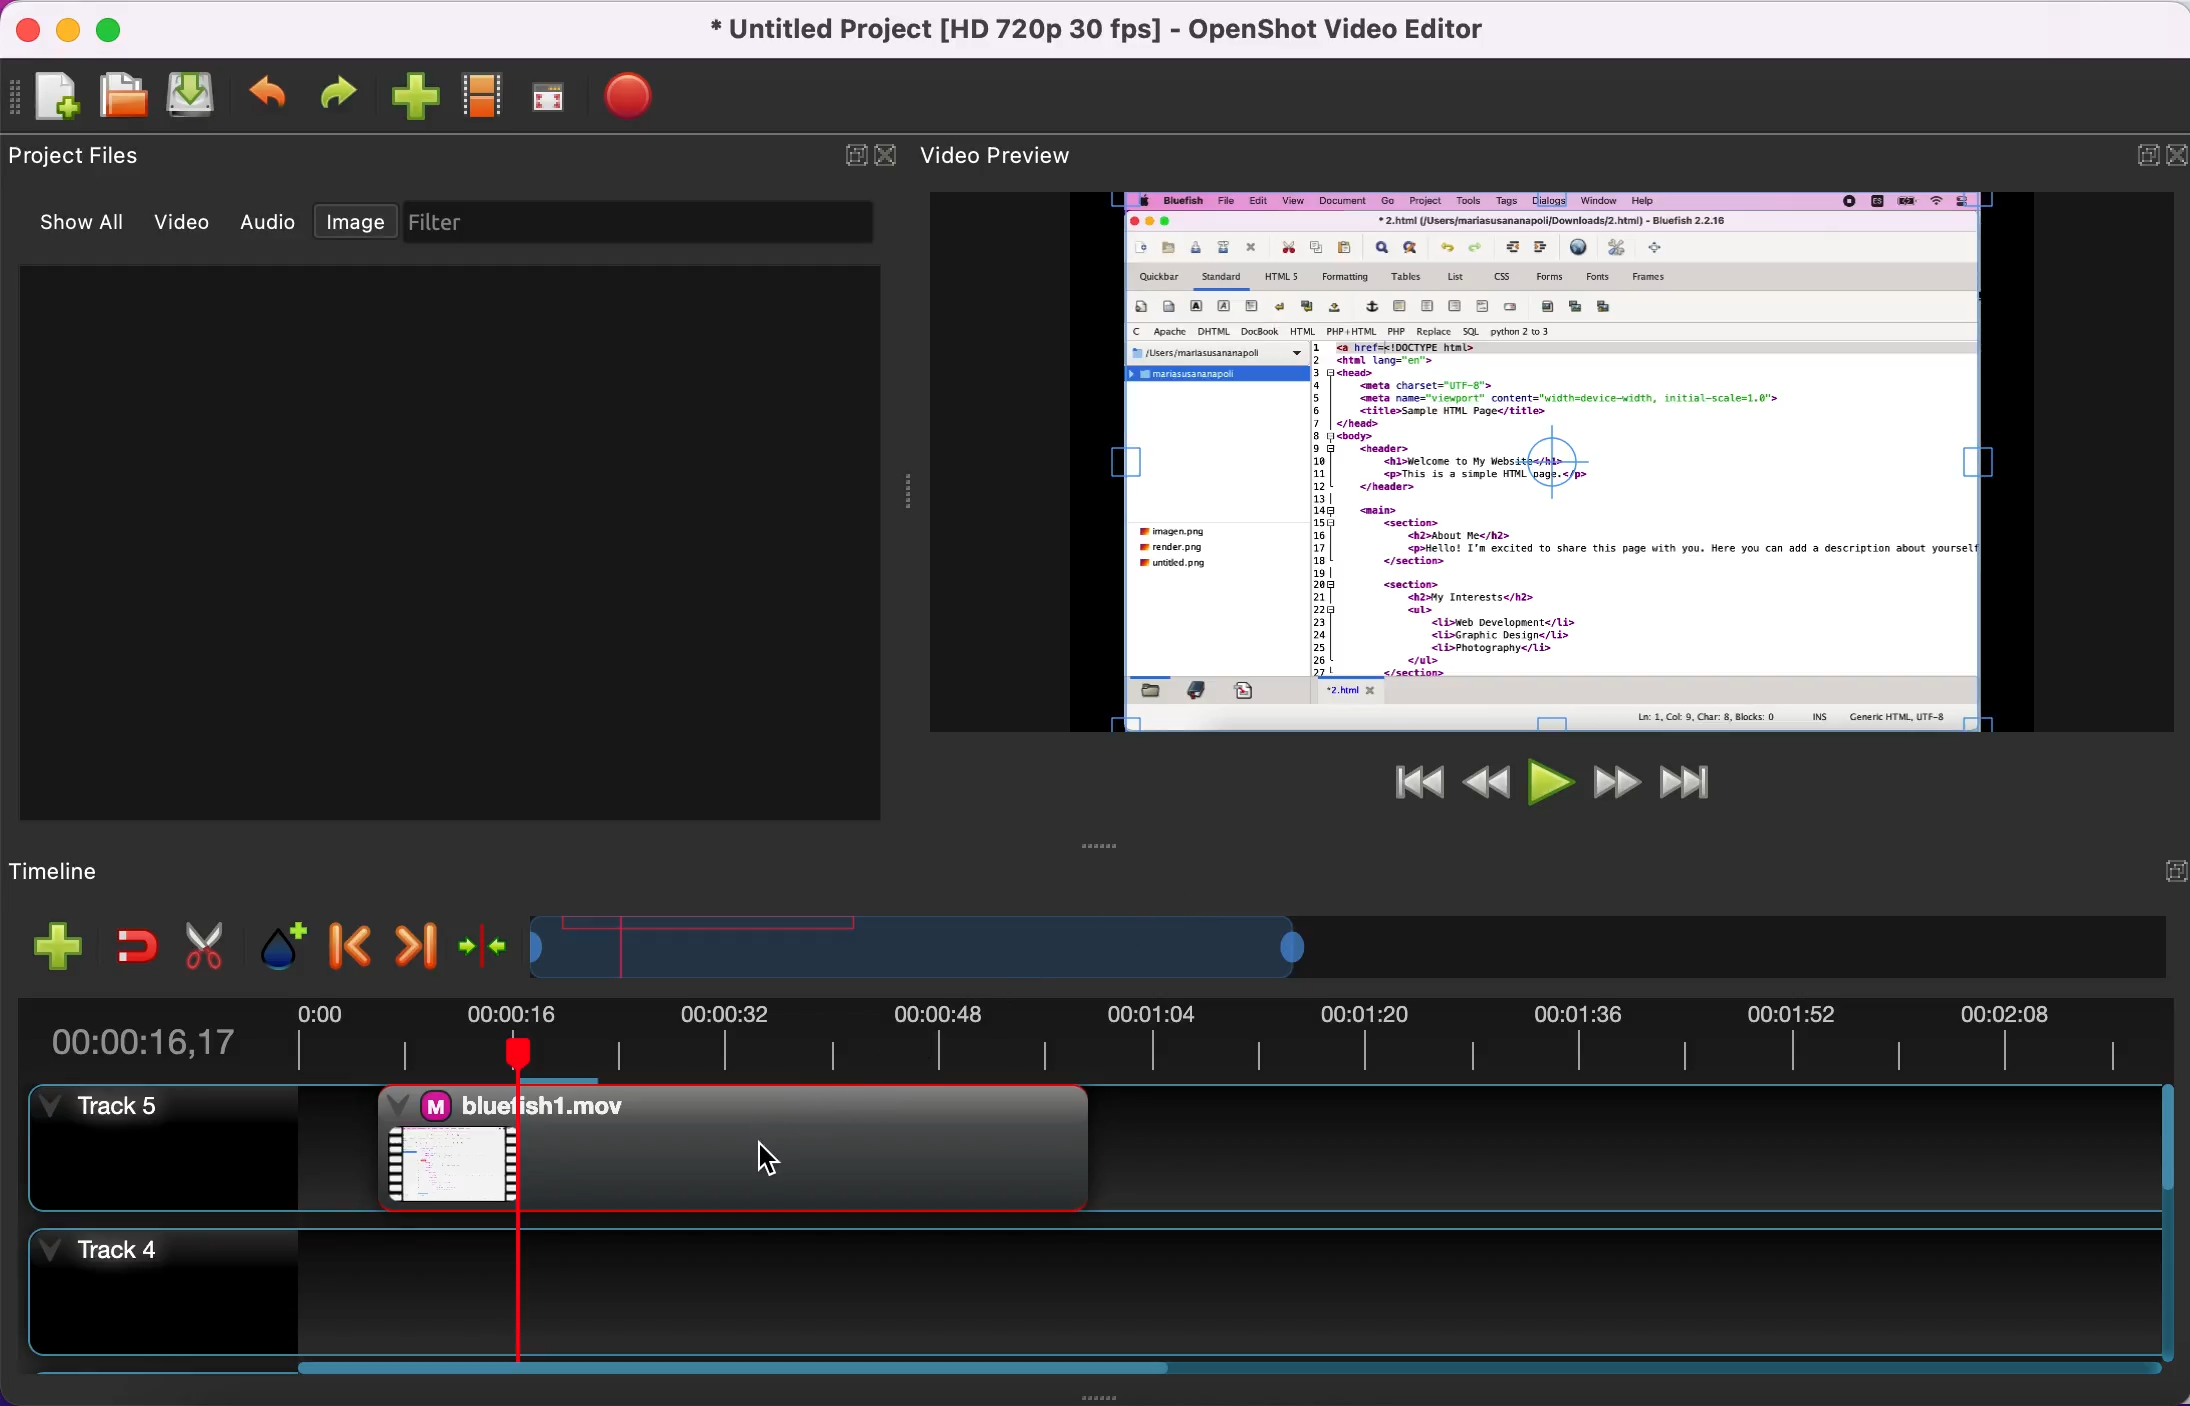 The height and width of the screenshot is (1406, 2190). What do you see at coordinates (275, 940) in the screenshot?
I see `add marker` at bounding box center [275, 940].